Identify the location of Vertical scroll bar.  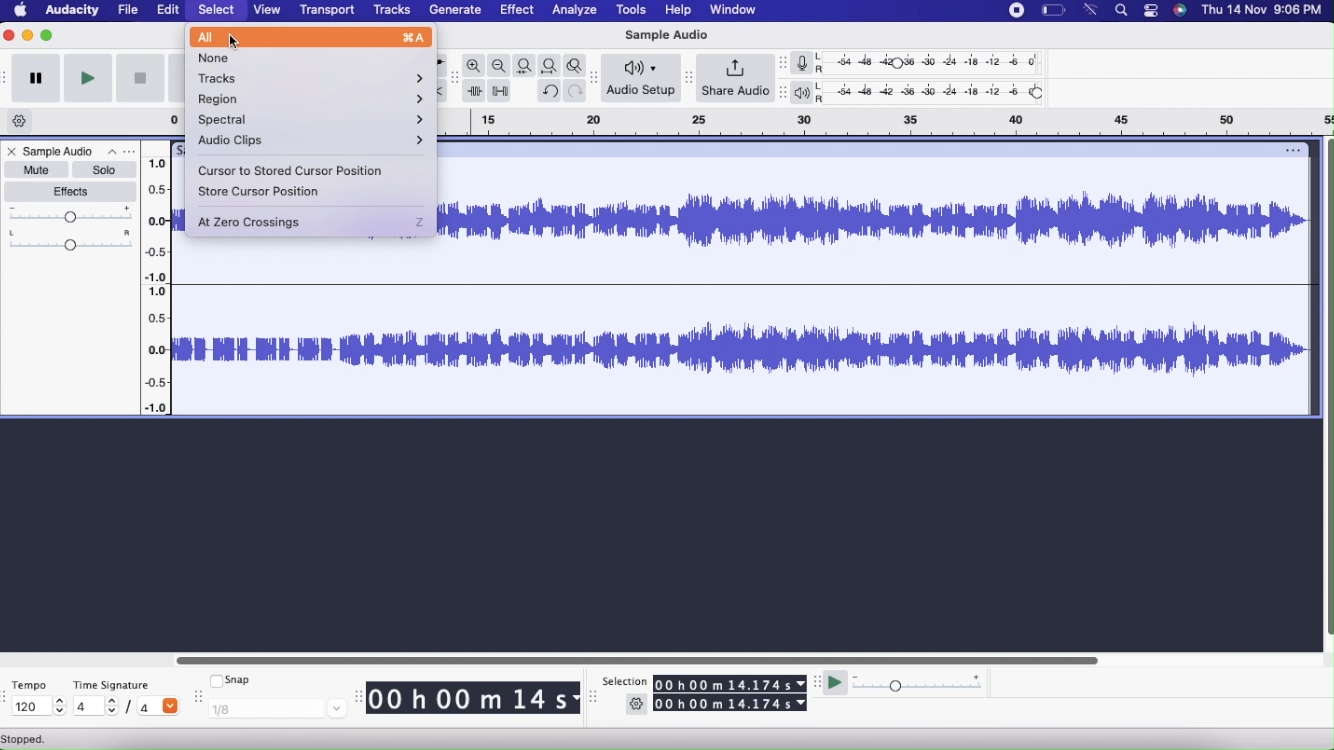
(1326, 382).